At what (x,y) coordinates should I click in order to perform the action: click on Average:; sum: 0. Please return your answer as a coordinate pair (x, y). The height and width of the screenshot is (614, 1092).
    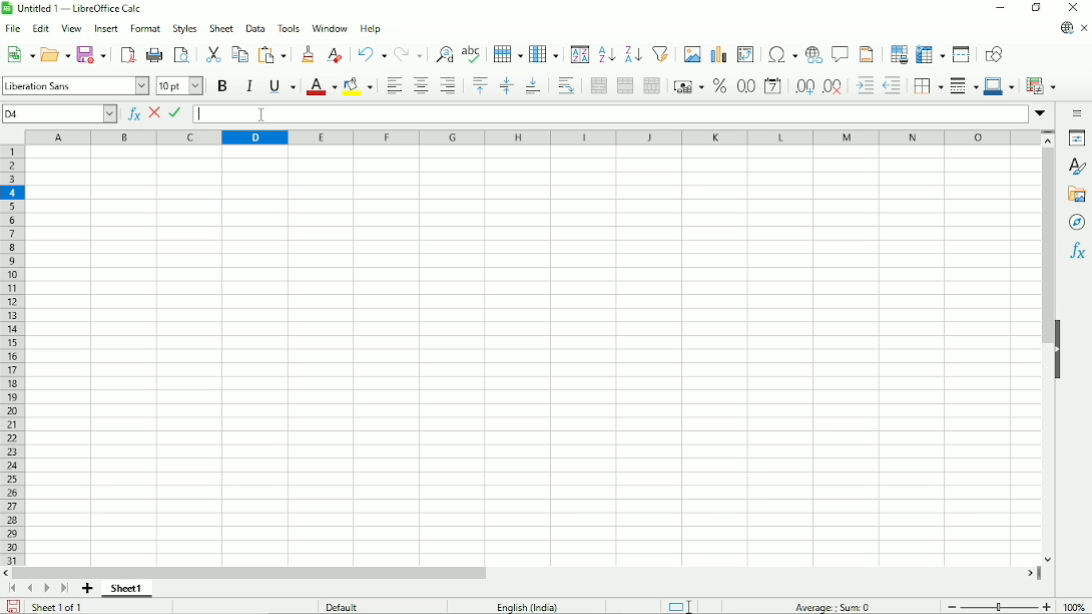
    Looking at the image, I should click on (832, 606).